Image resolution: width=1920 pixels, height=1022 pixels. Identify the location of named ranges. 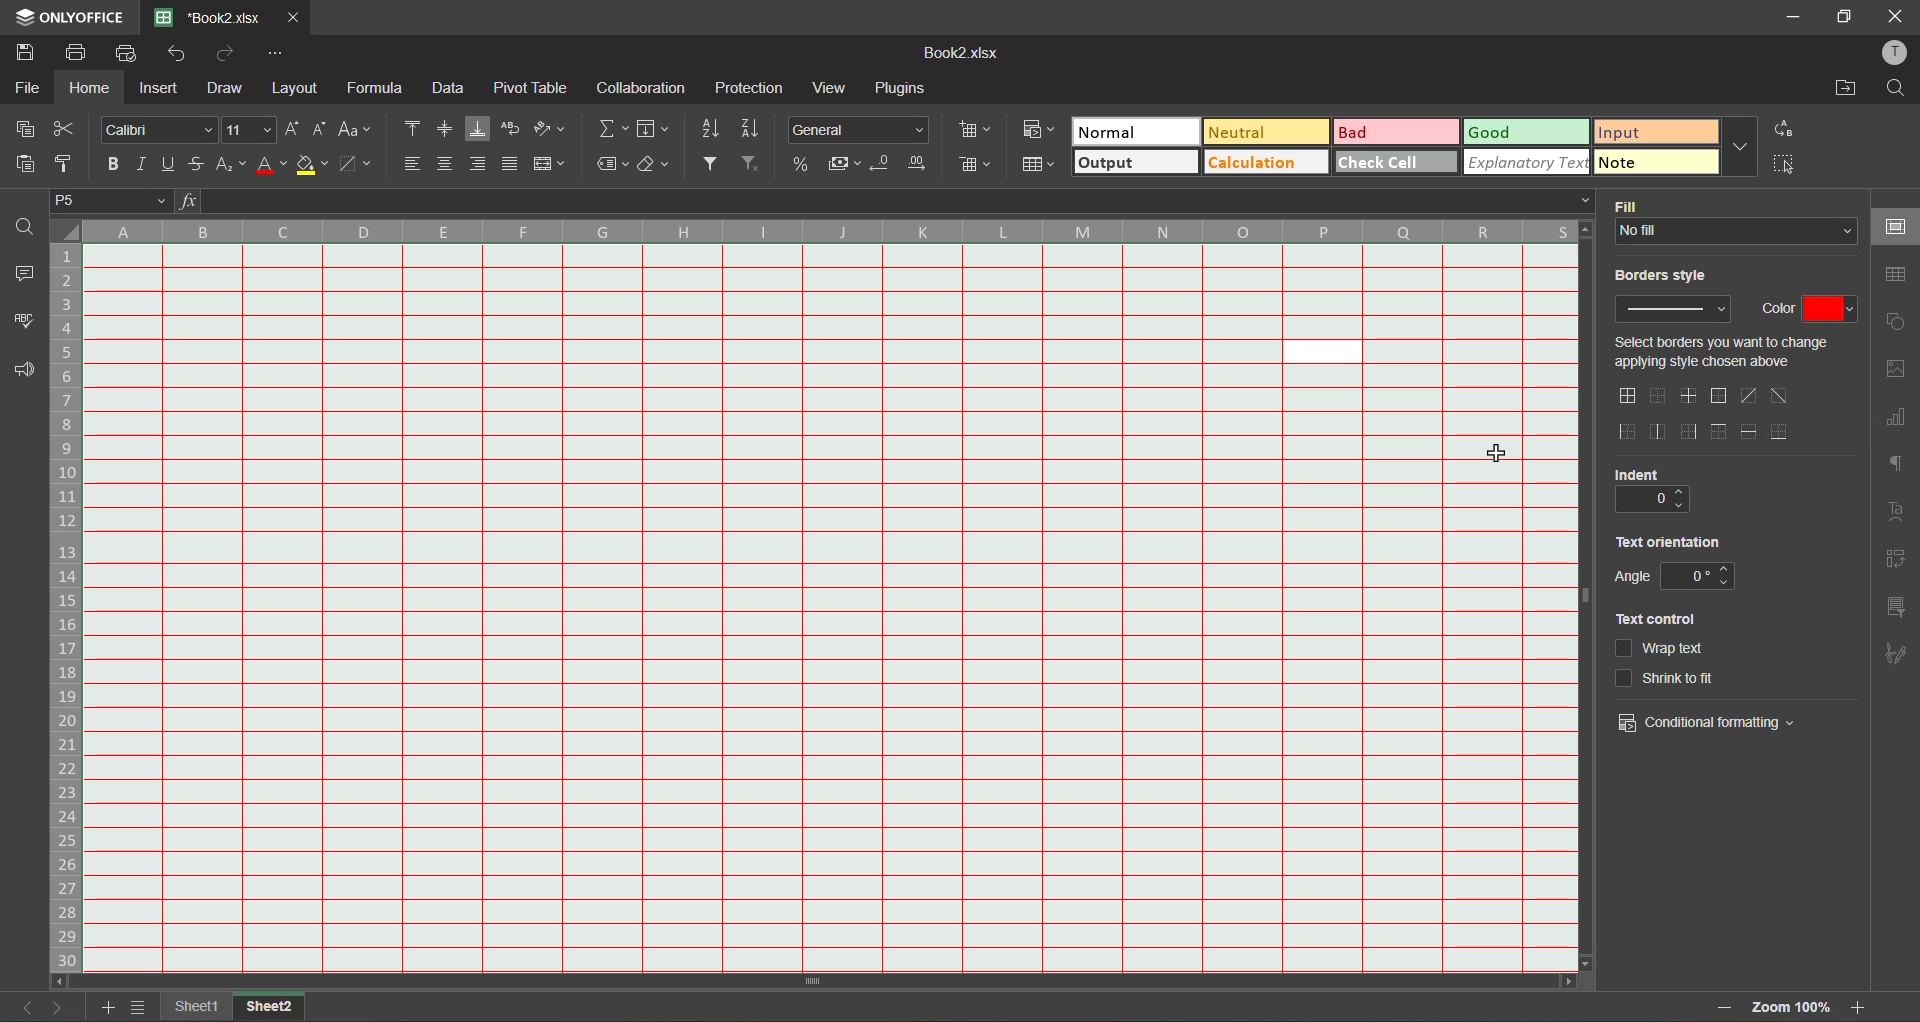
(614, 169).